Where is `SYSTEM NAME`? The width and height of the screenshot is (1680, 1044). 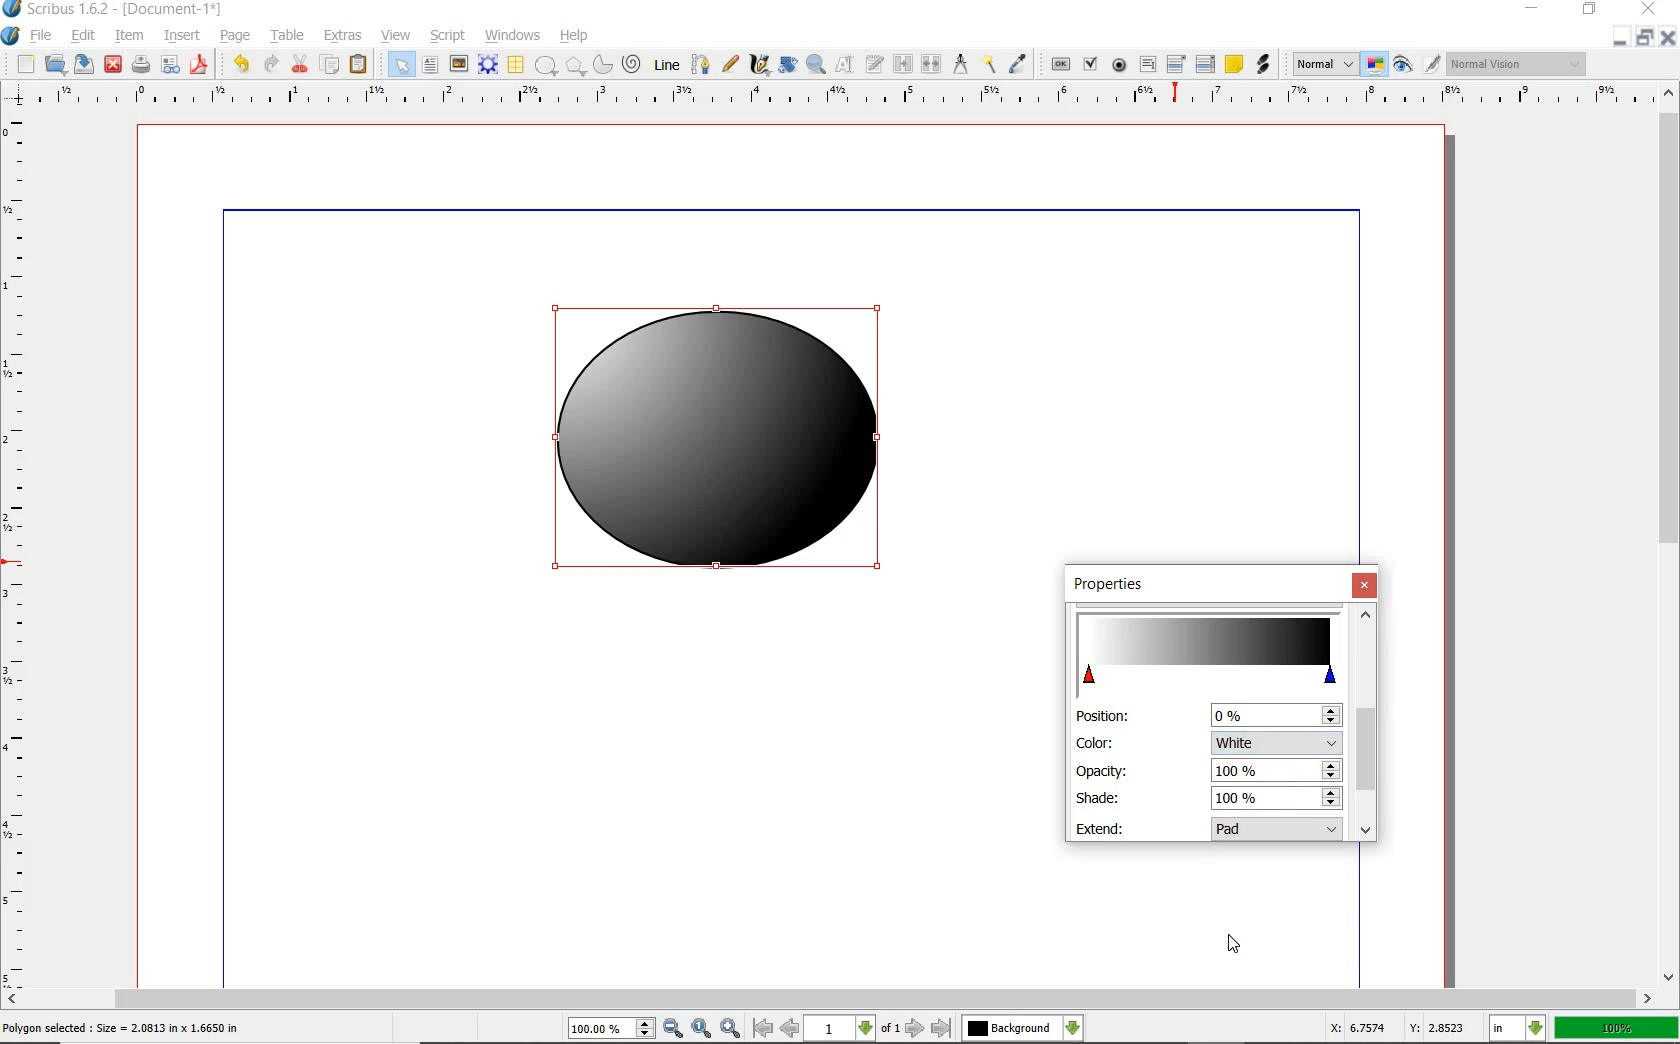 SYSTEM NAME is located at coordinates (114, 9).